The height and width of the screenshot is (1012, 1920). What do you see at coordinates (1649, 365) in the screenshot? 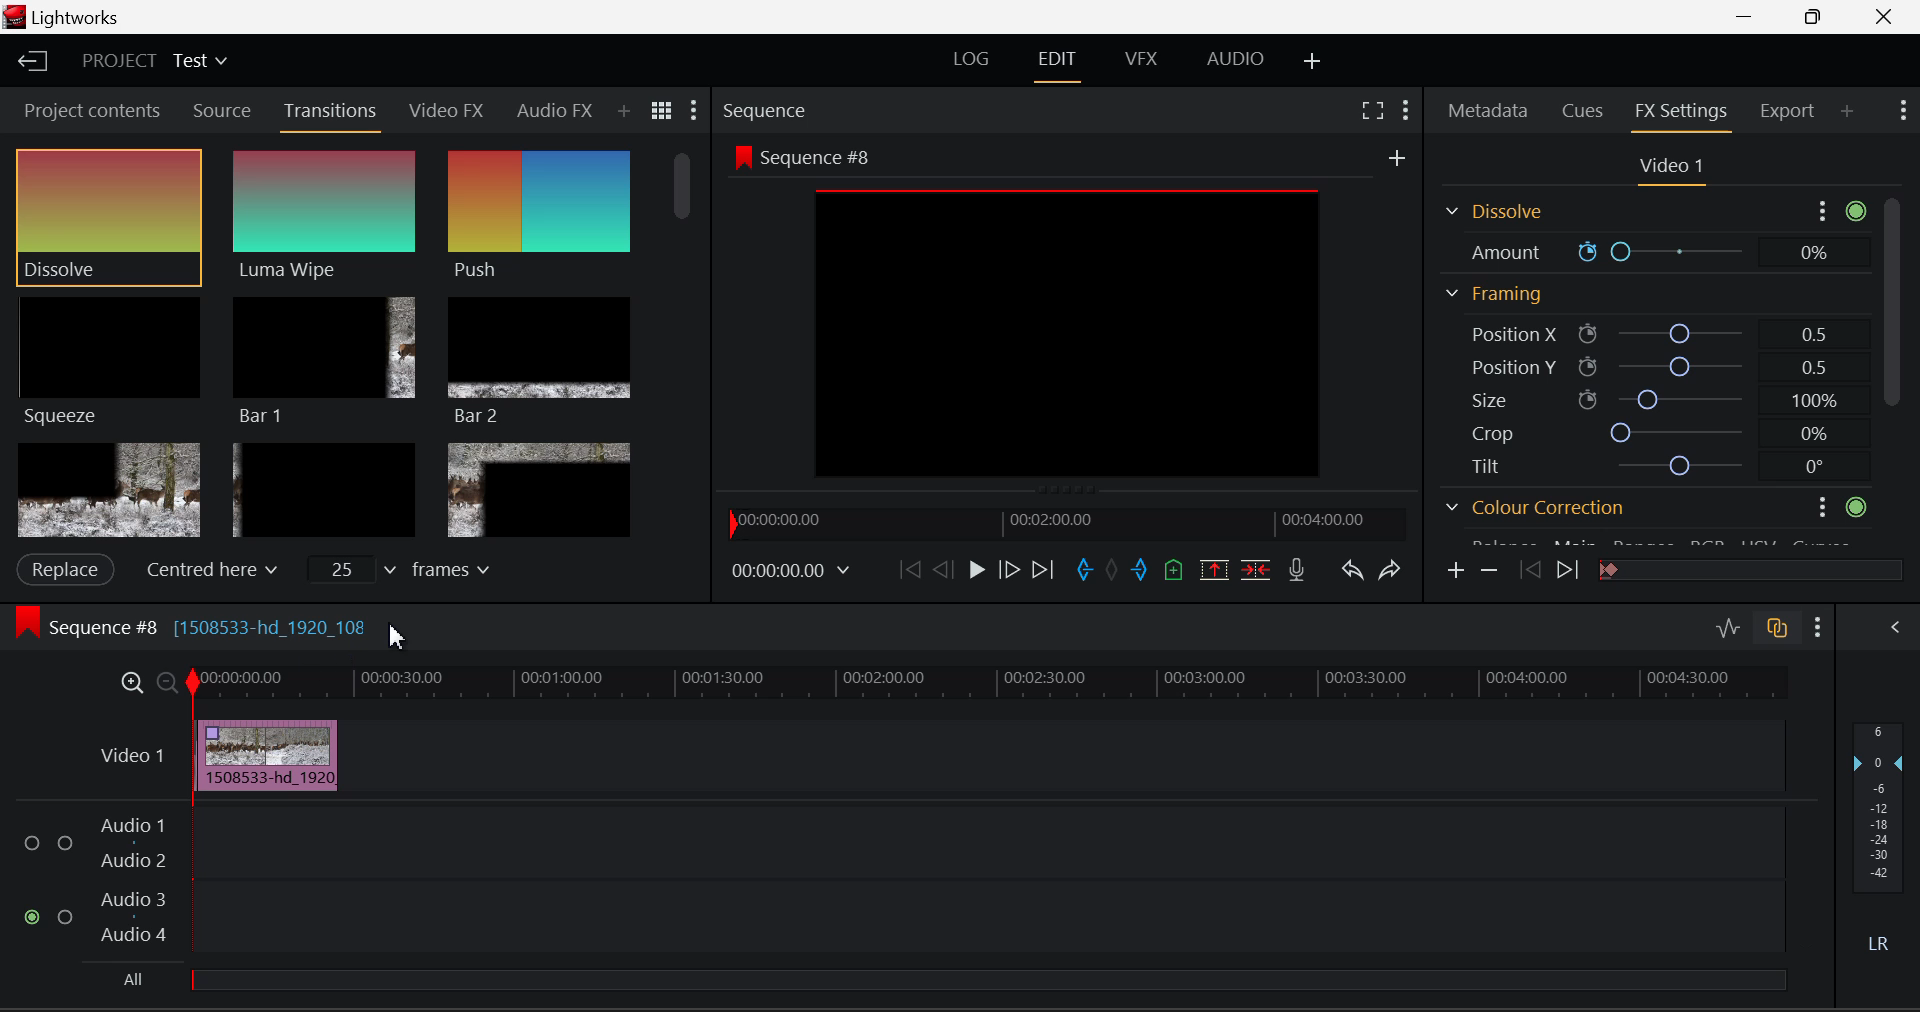
I see `Position Y` at bounding box center [1649, 365].